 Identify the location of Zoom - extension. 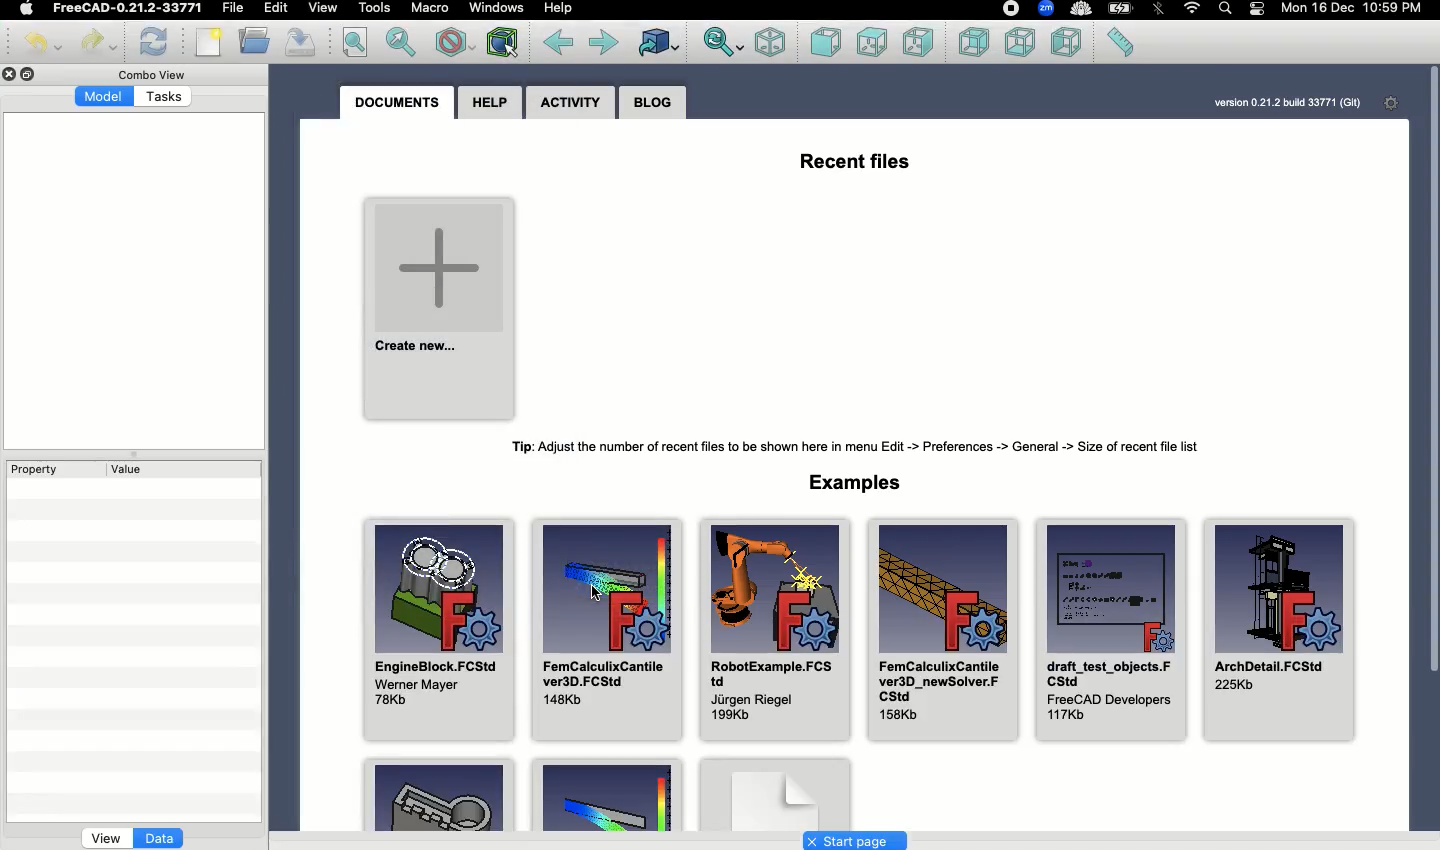
(1045, 10).